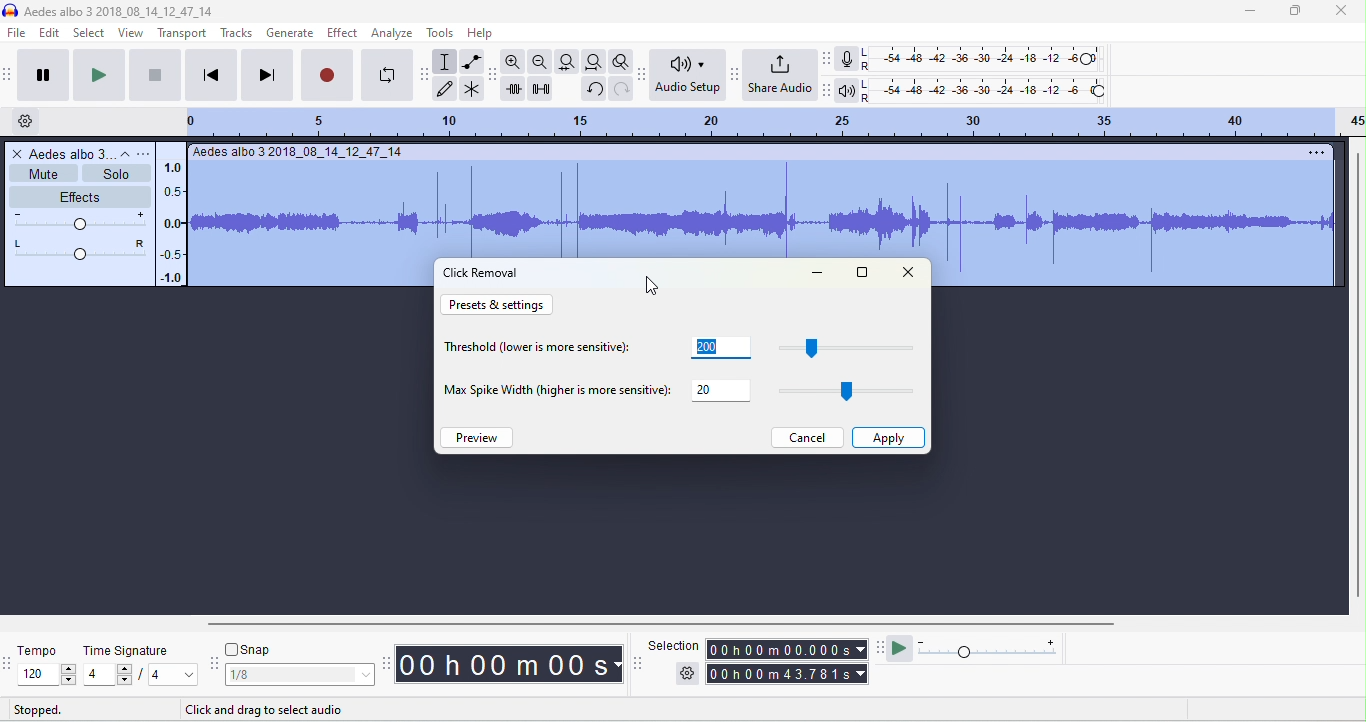  Describe the element at coordinates (447, 62) in the screenshot. I see `selection tool` at that location.